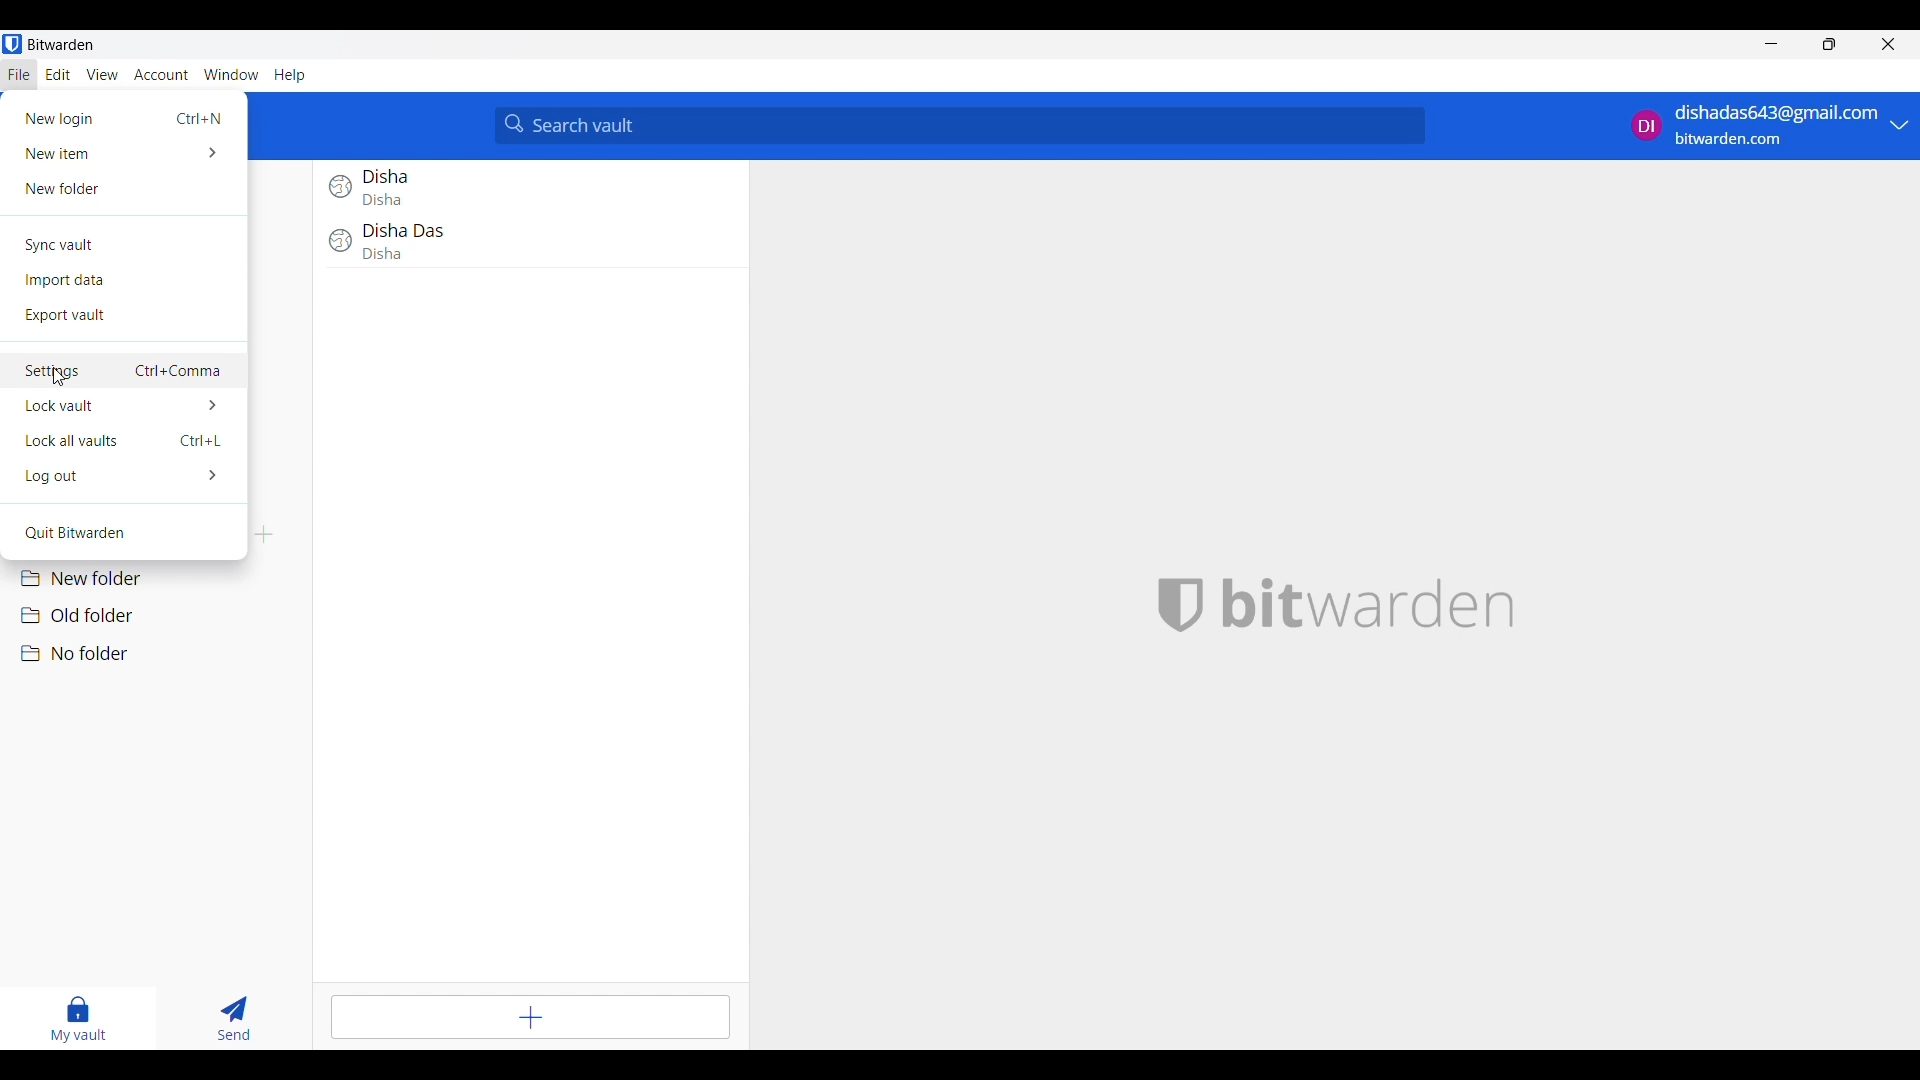  Describe the element at coordinates (161, 75) in the screenshot. I see `Account menu` at that location.